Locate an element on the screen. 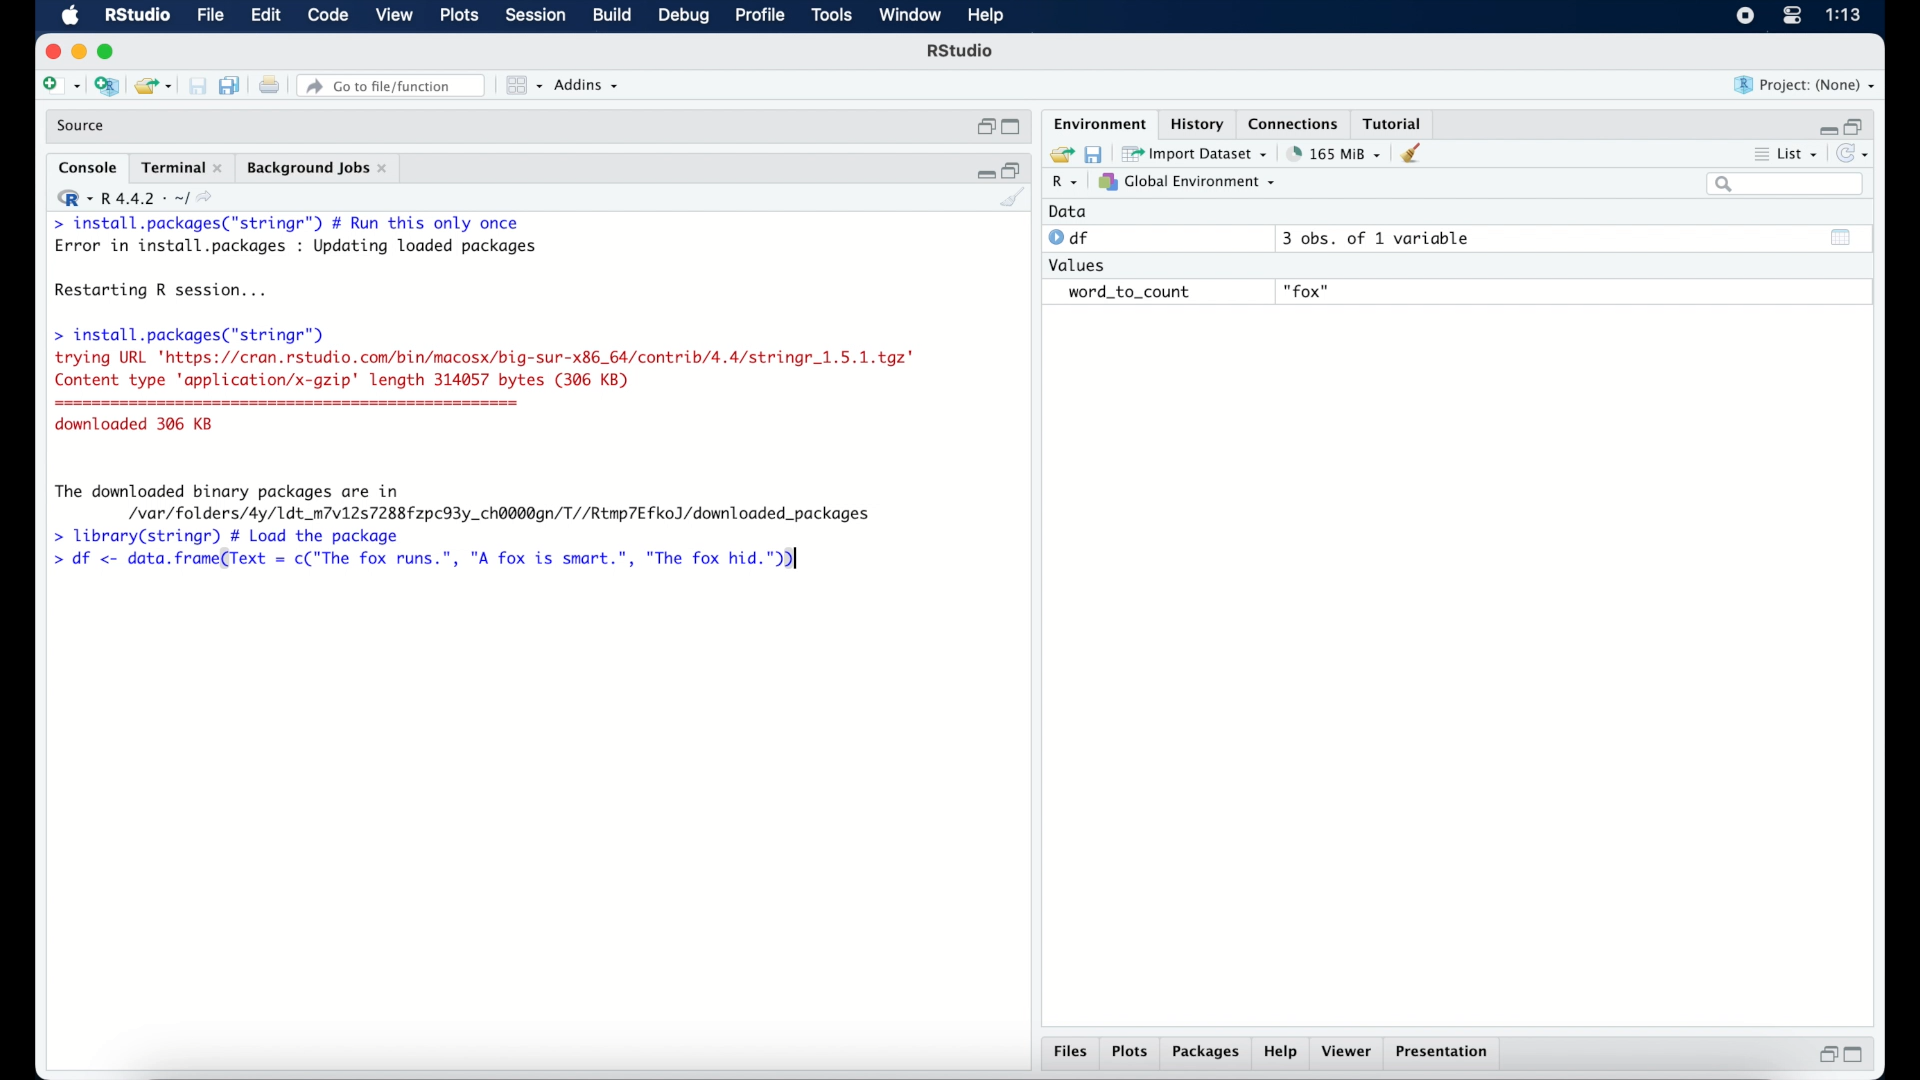 The width and height of the screenshot is (1920, 1080). viewer is located at coordinates (1348, 1052).